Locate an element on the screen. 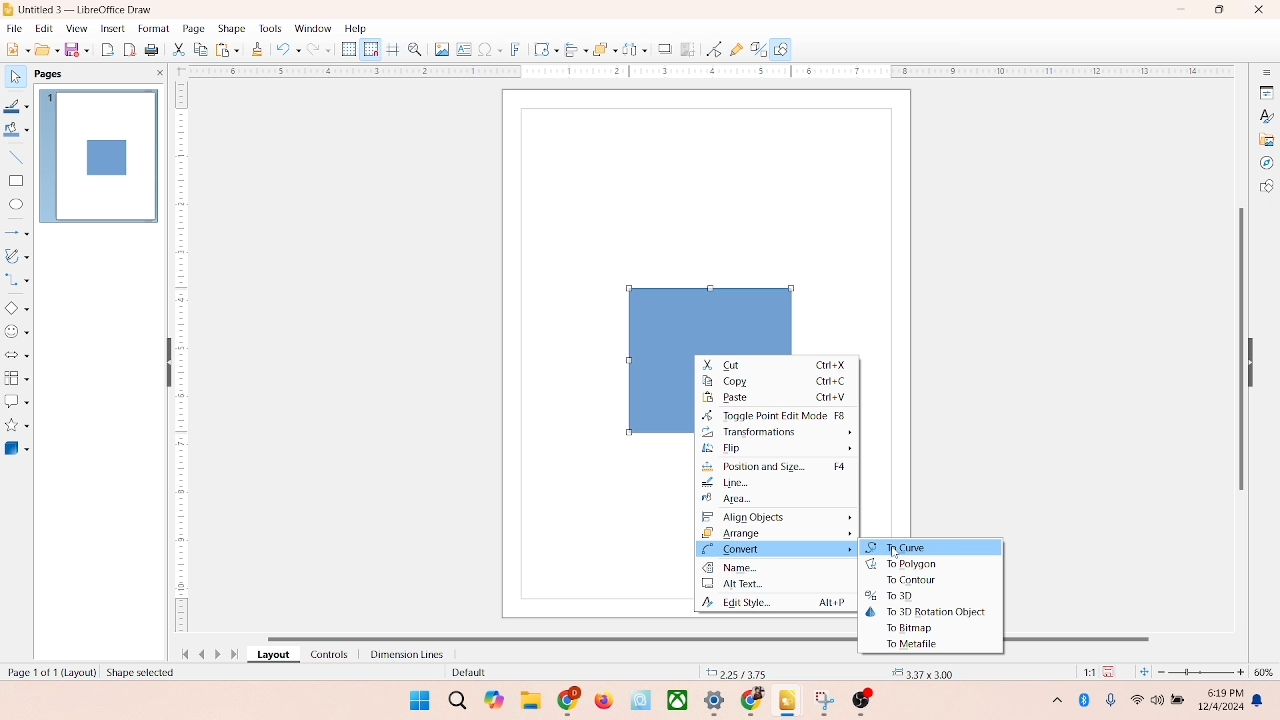  redo is located at coordinates (323, 51).